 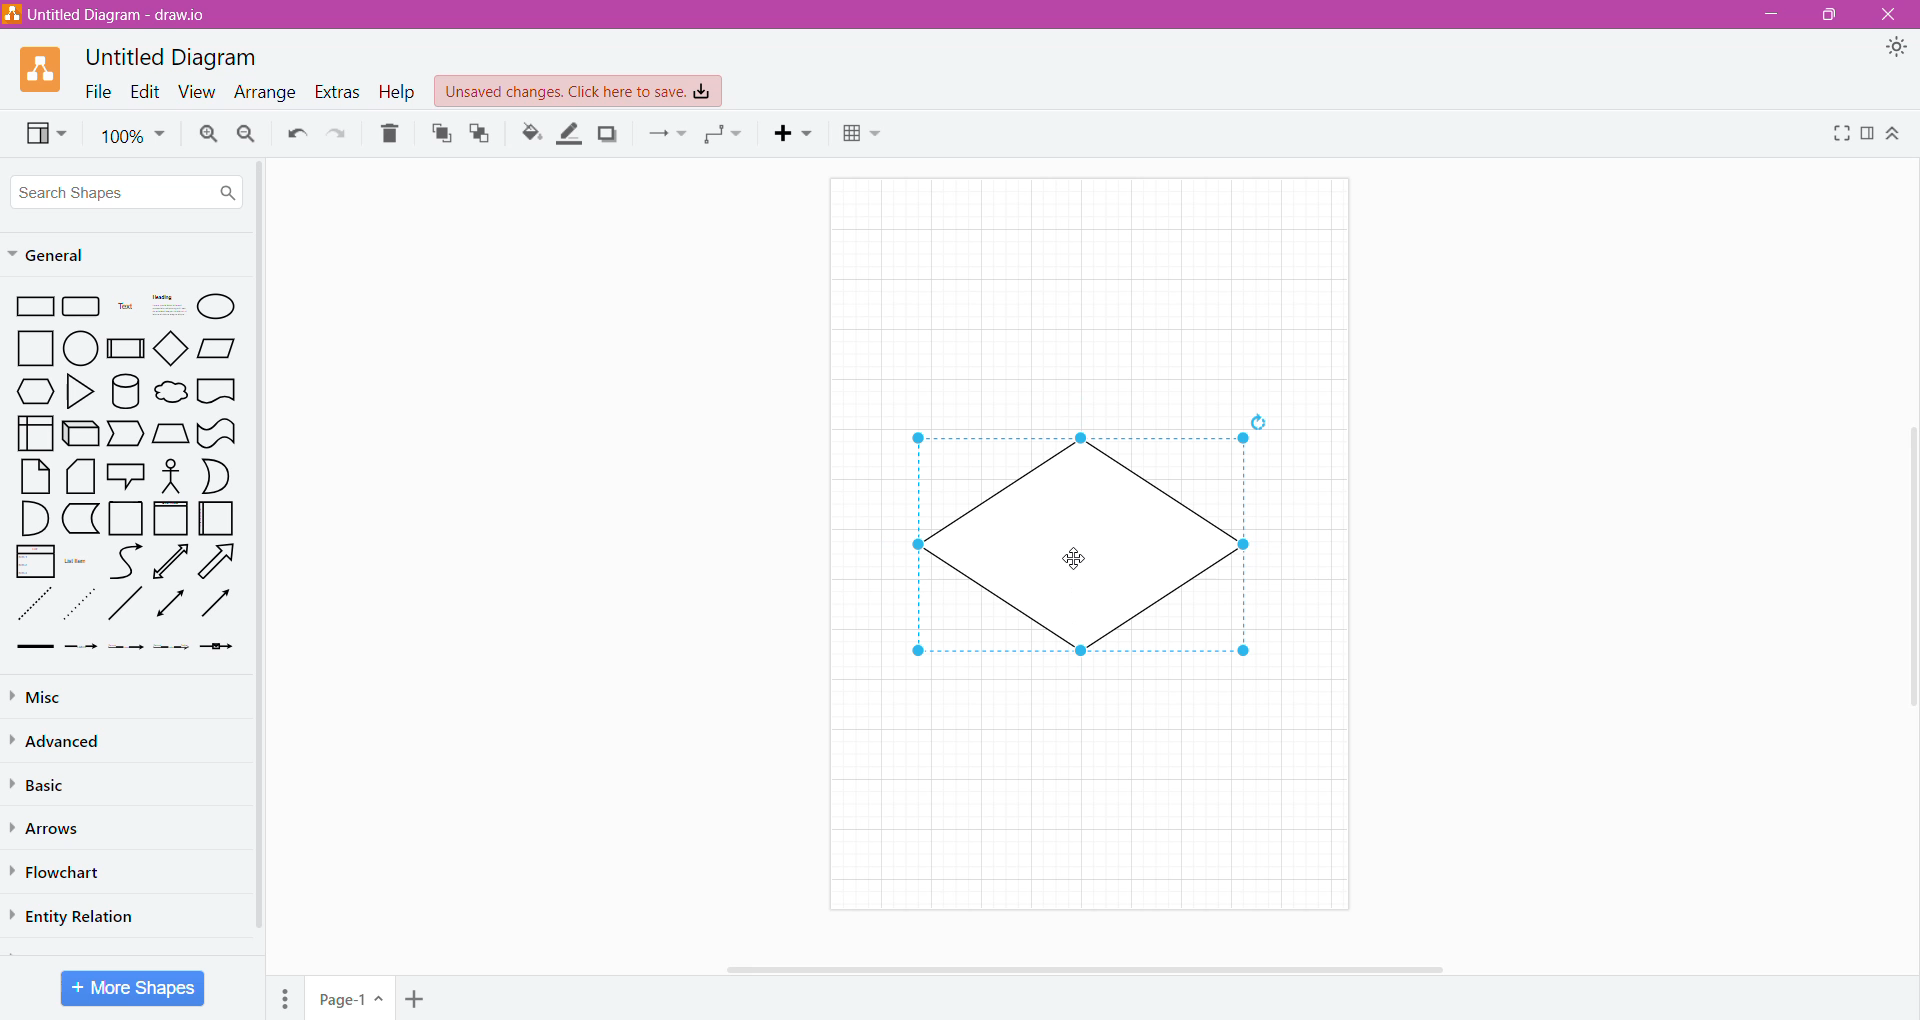 I want to click on Cube, so click(x=79, y=434).